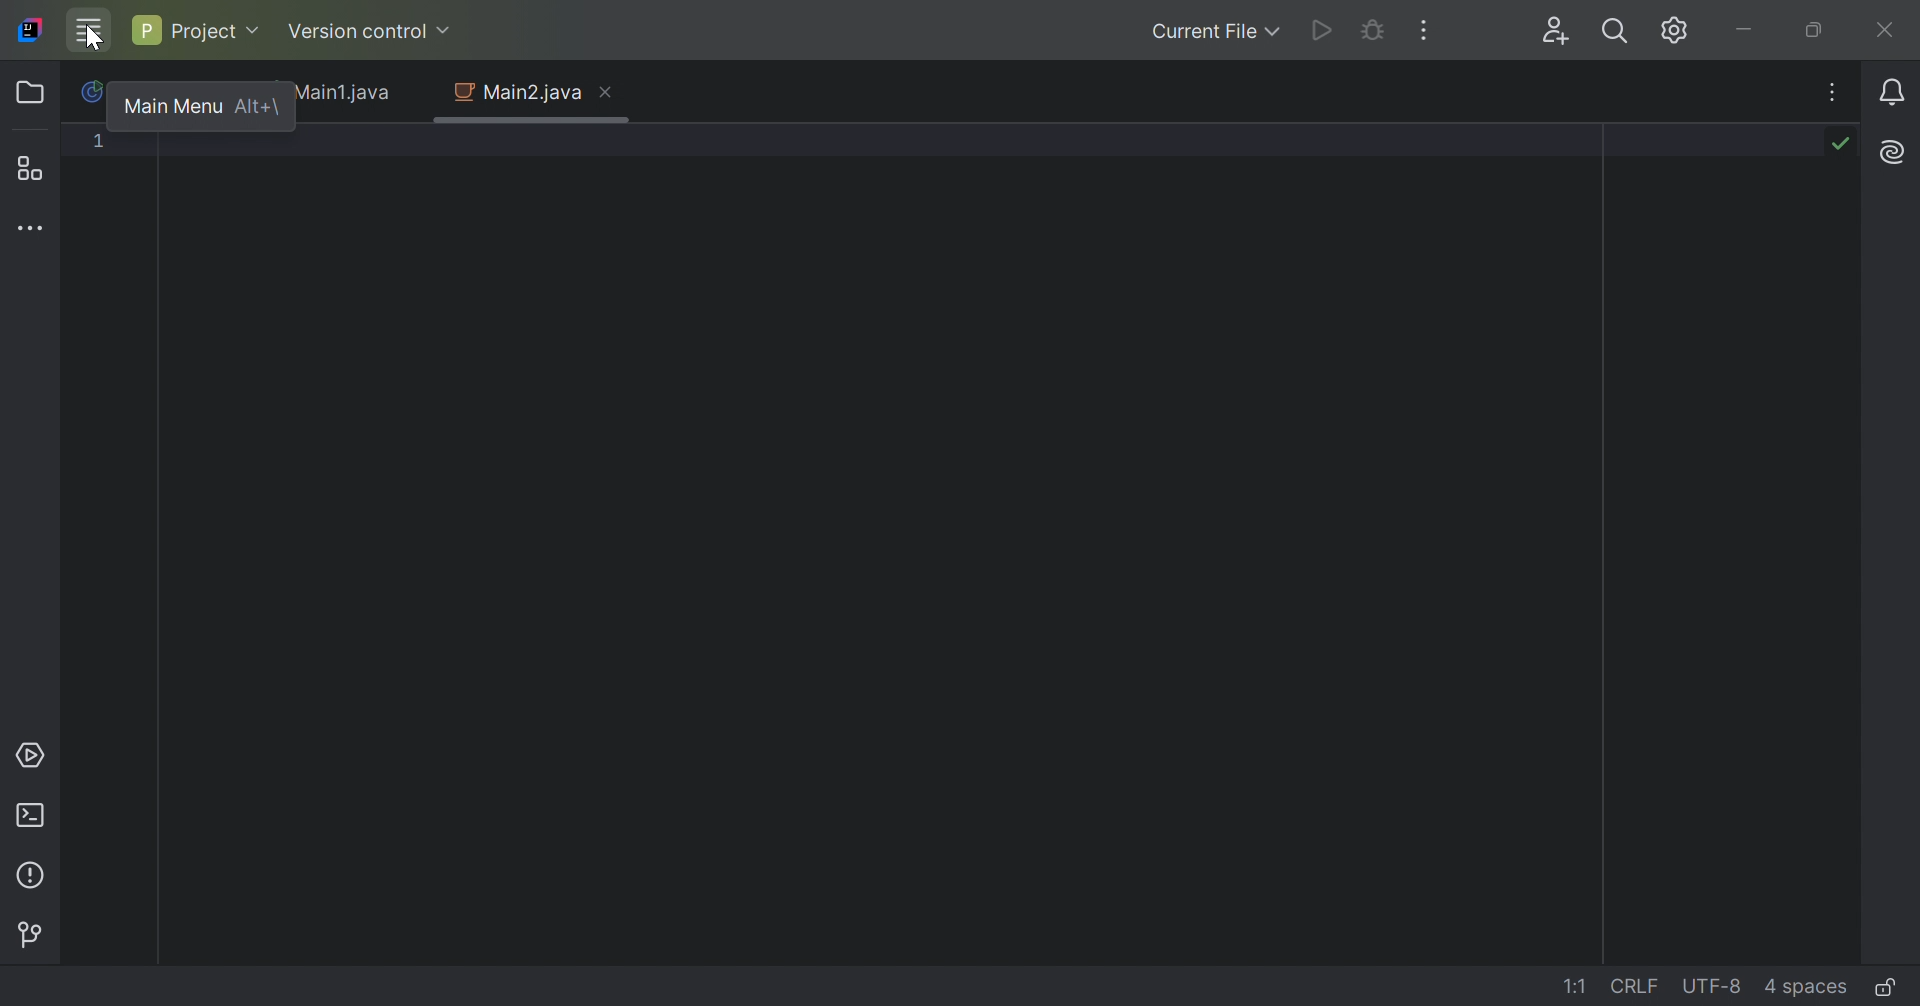  What do you see at coordinates (33, 755) in the screenshot?
I see `Services` at bounding box center [33, 755].